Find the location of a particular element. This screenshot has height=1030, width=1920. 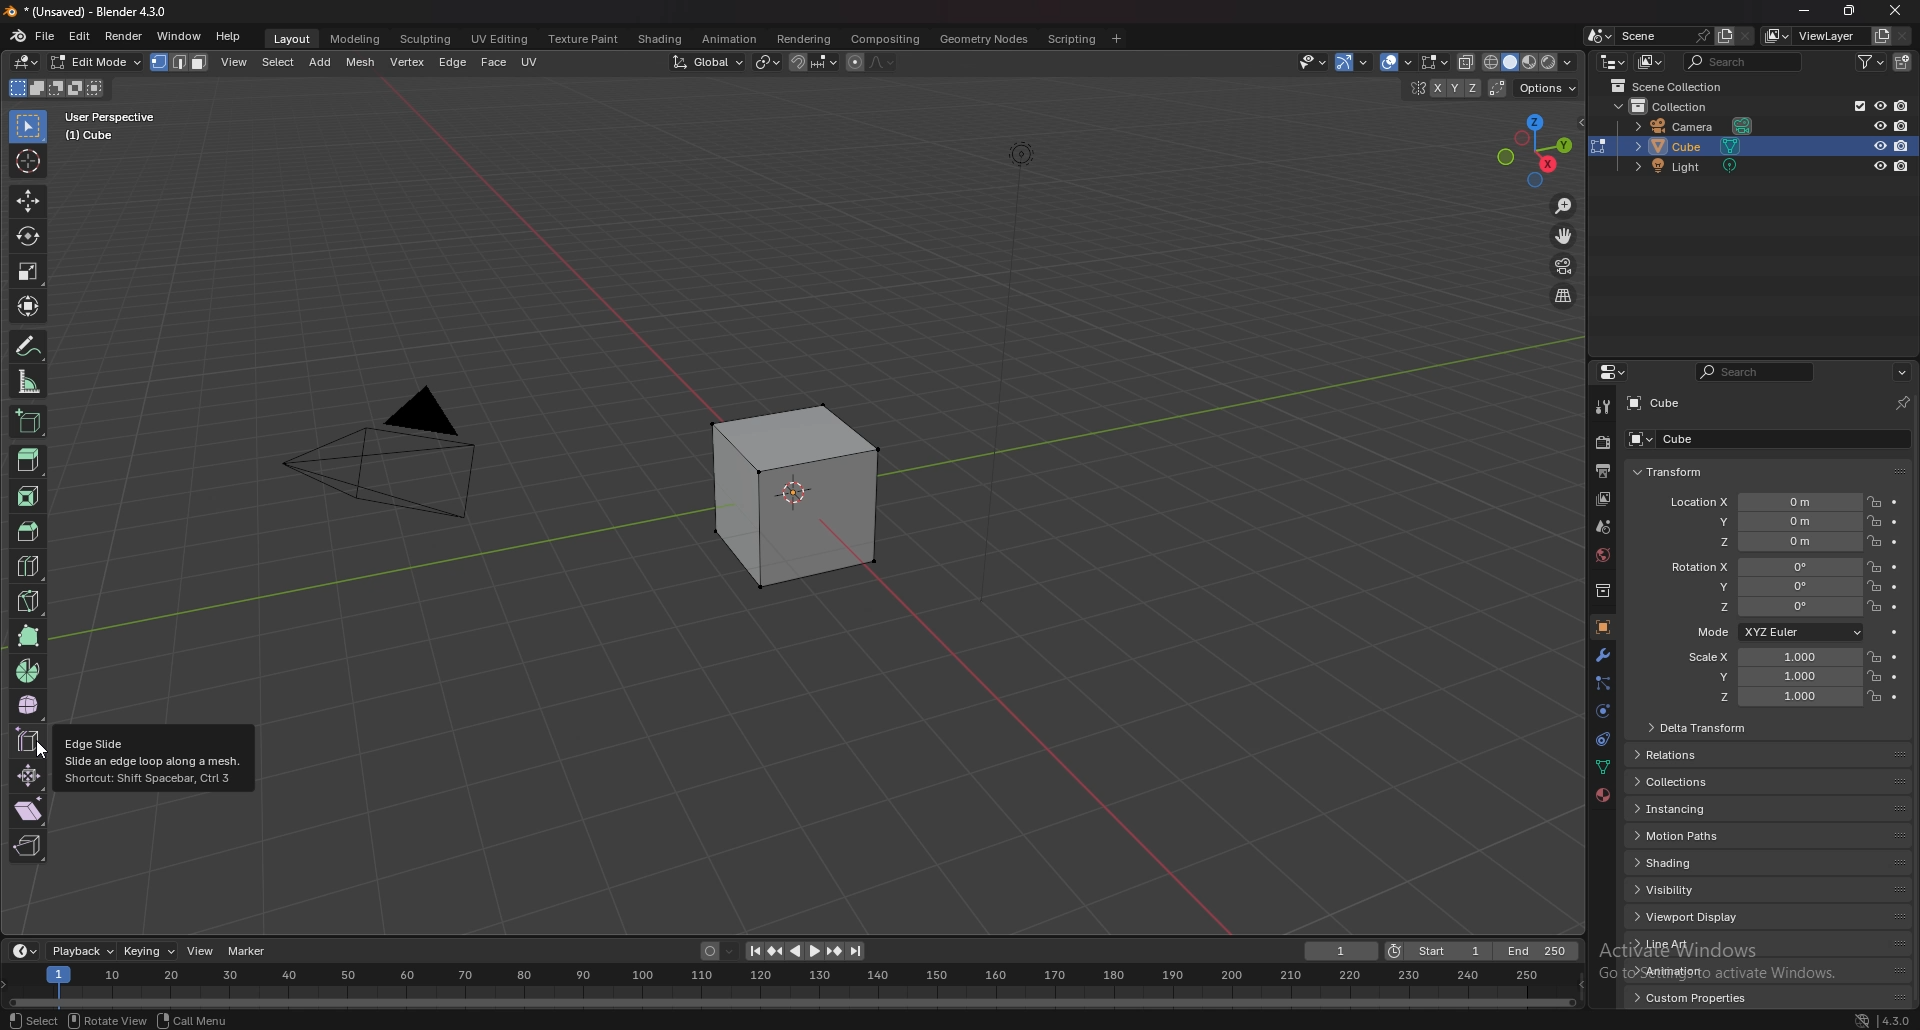

add layer is located at coordinates (1725, 35).